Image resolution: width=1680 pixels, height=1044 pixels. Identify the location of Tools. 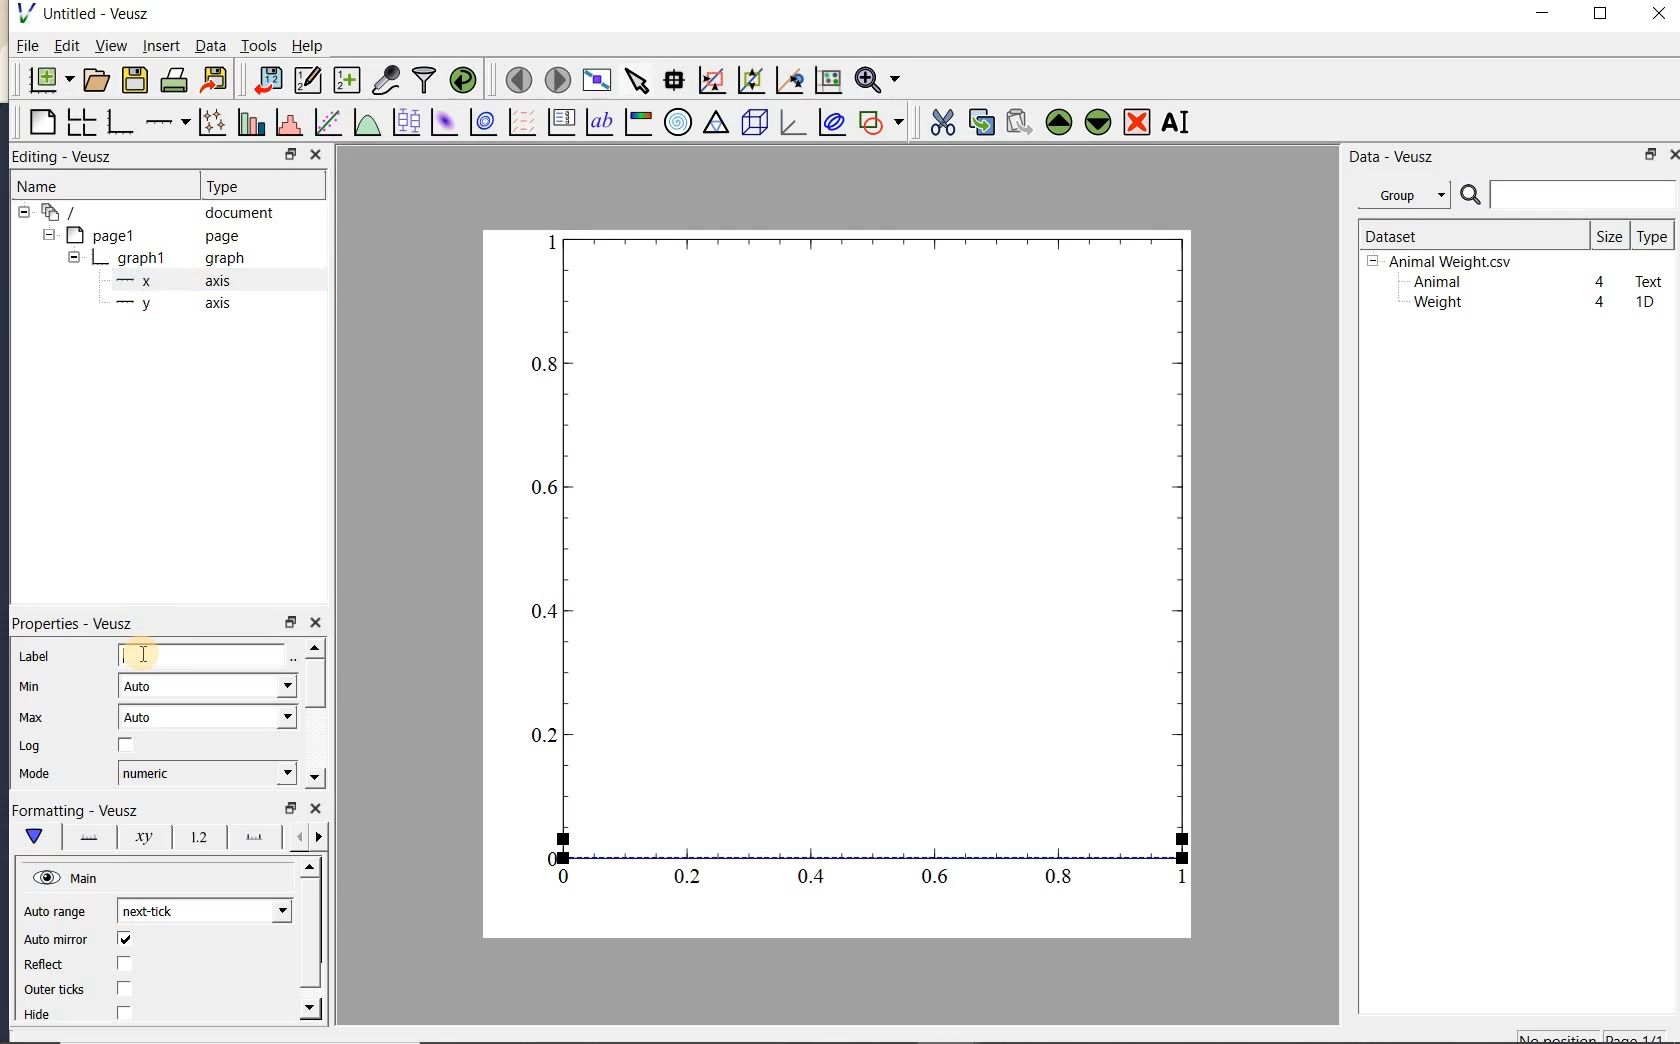
(260, 44).